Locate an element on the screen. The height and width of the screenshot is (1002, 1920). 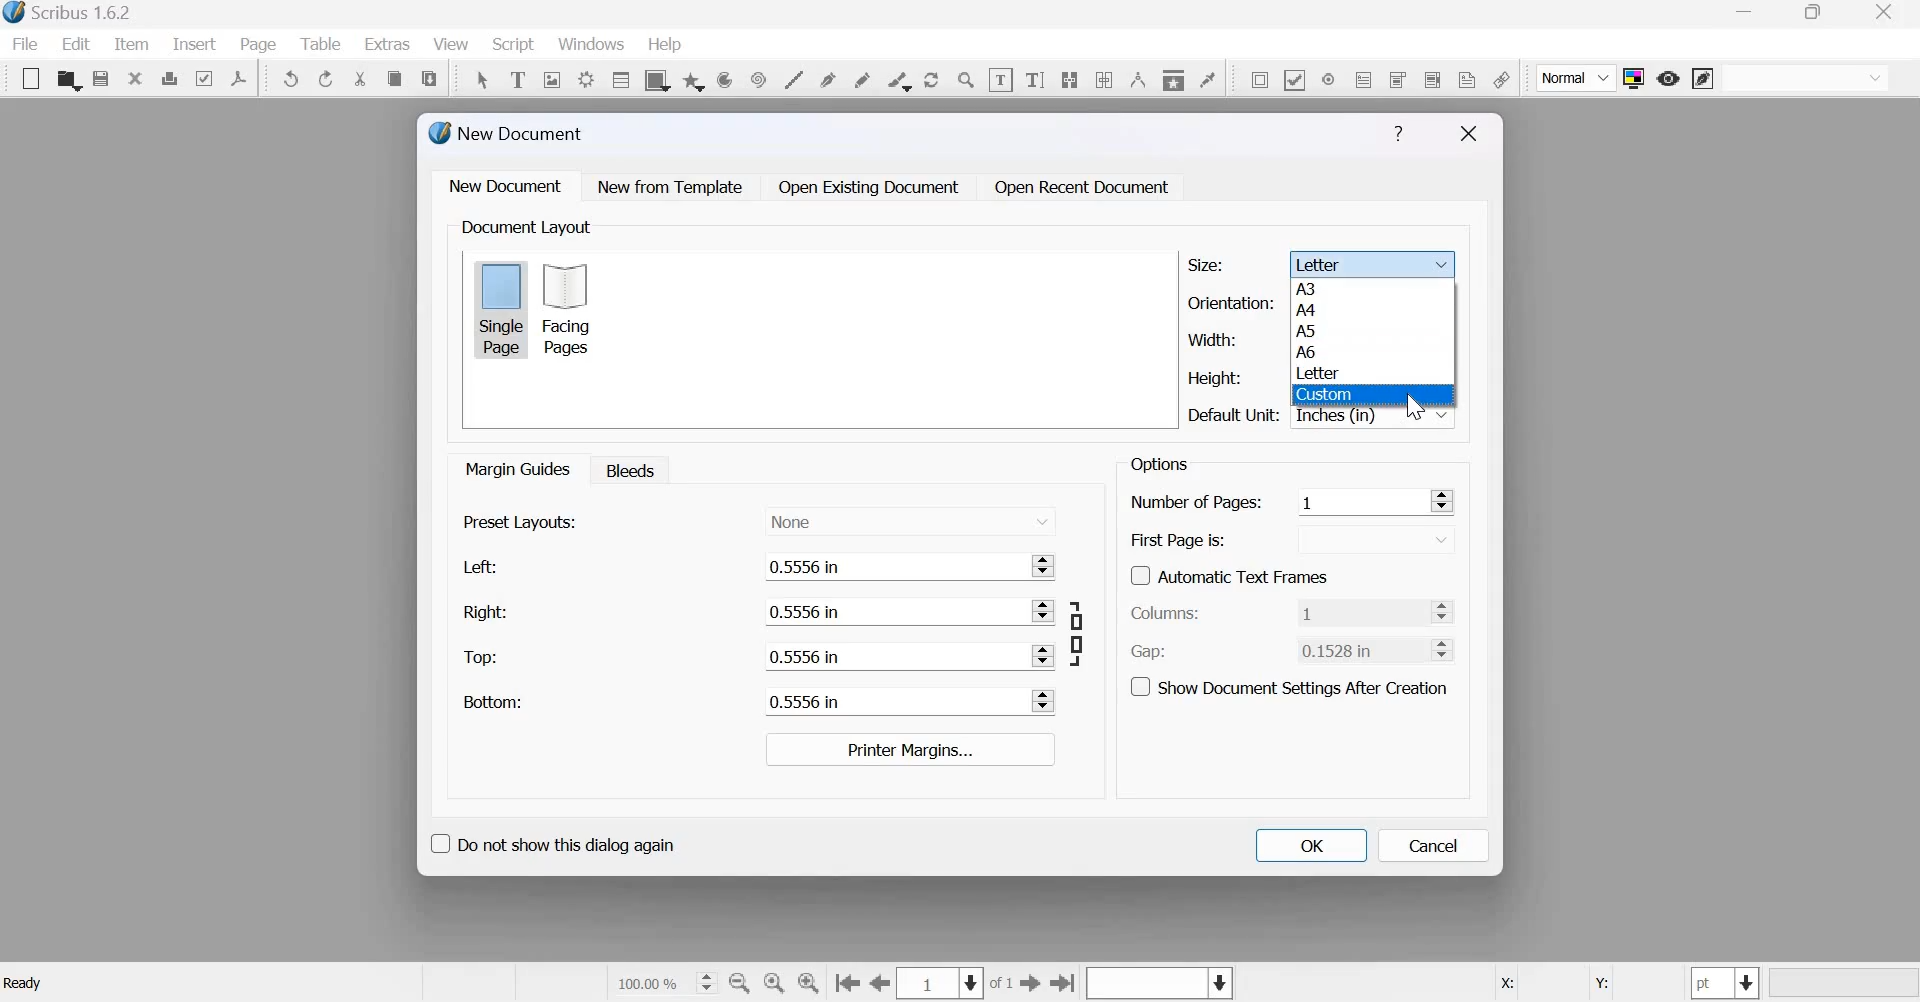
PDF combo box is located at coordinates (1396, 79).